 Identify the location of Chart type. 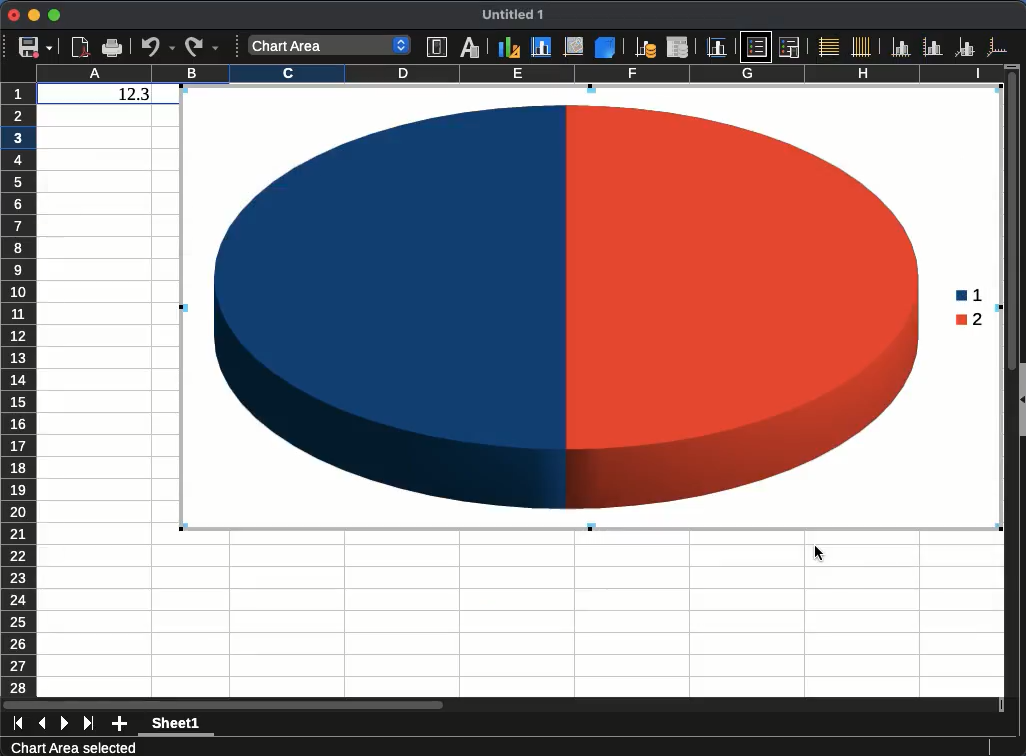
(509, 46).